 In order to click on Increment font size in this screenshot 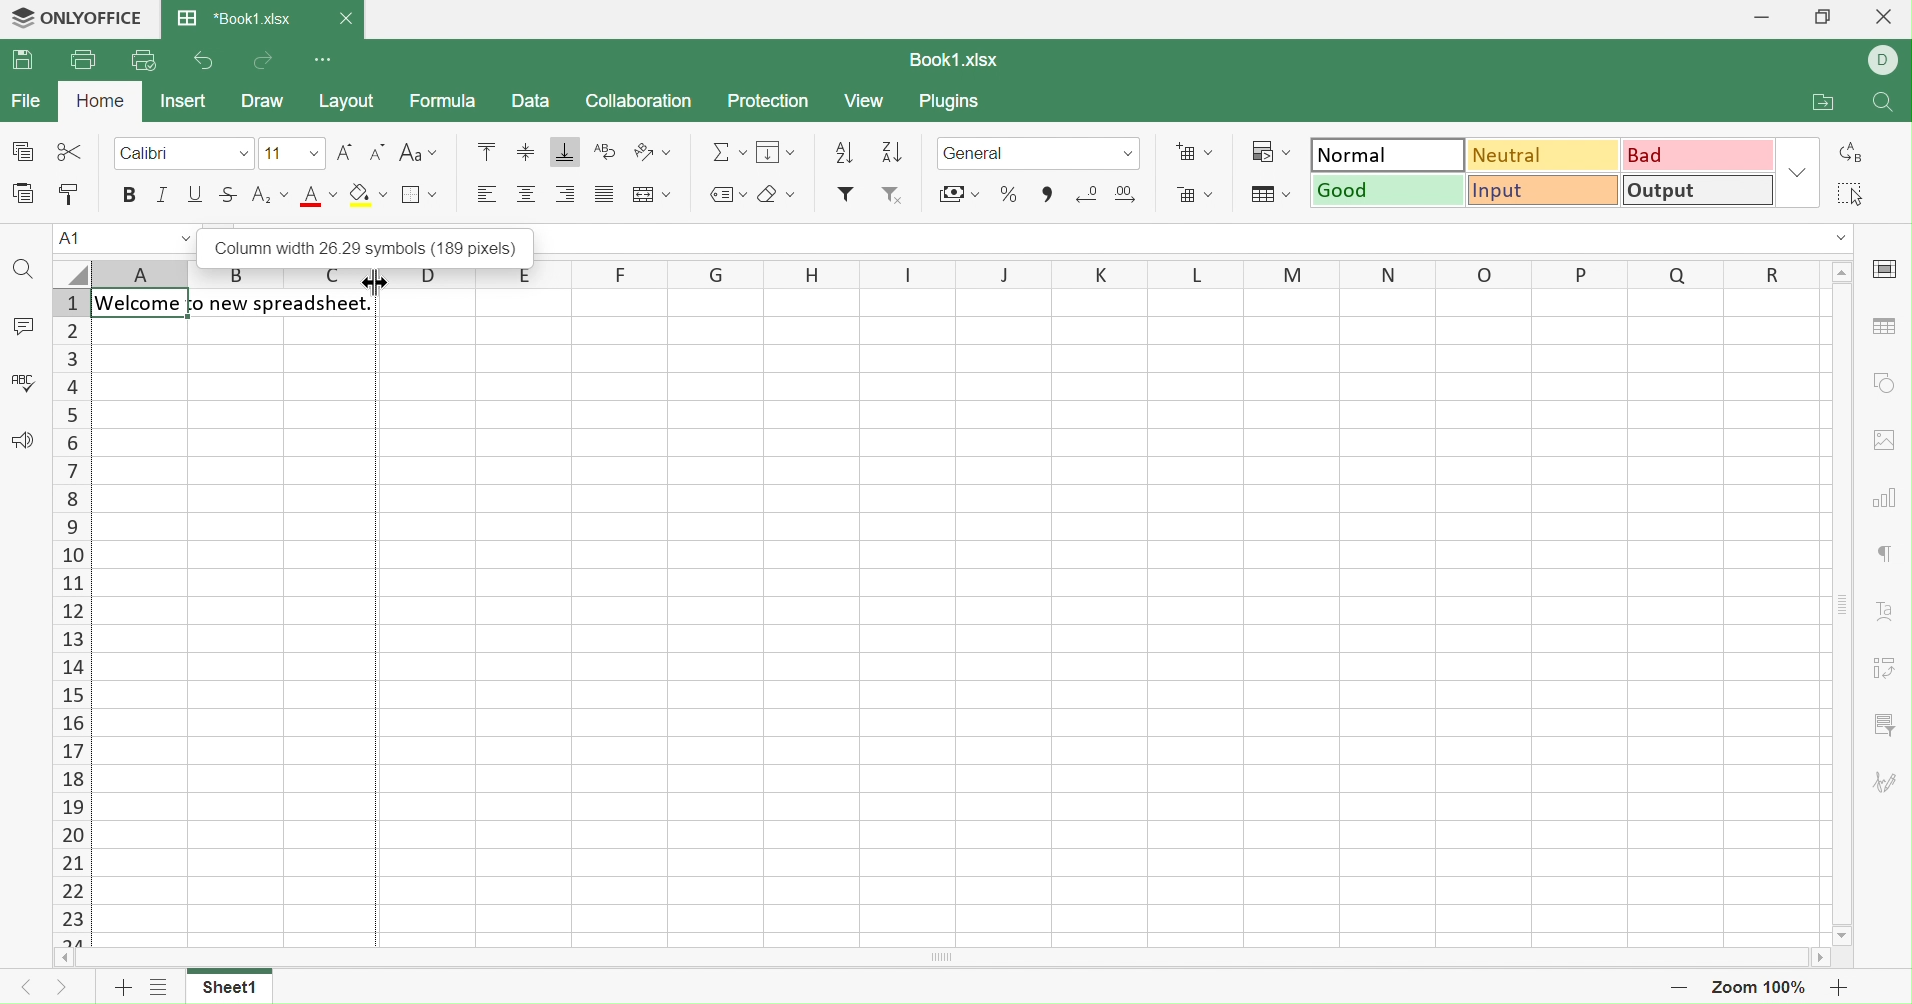, I will do `click(344, 152)`.